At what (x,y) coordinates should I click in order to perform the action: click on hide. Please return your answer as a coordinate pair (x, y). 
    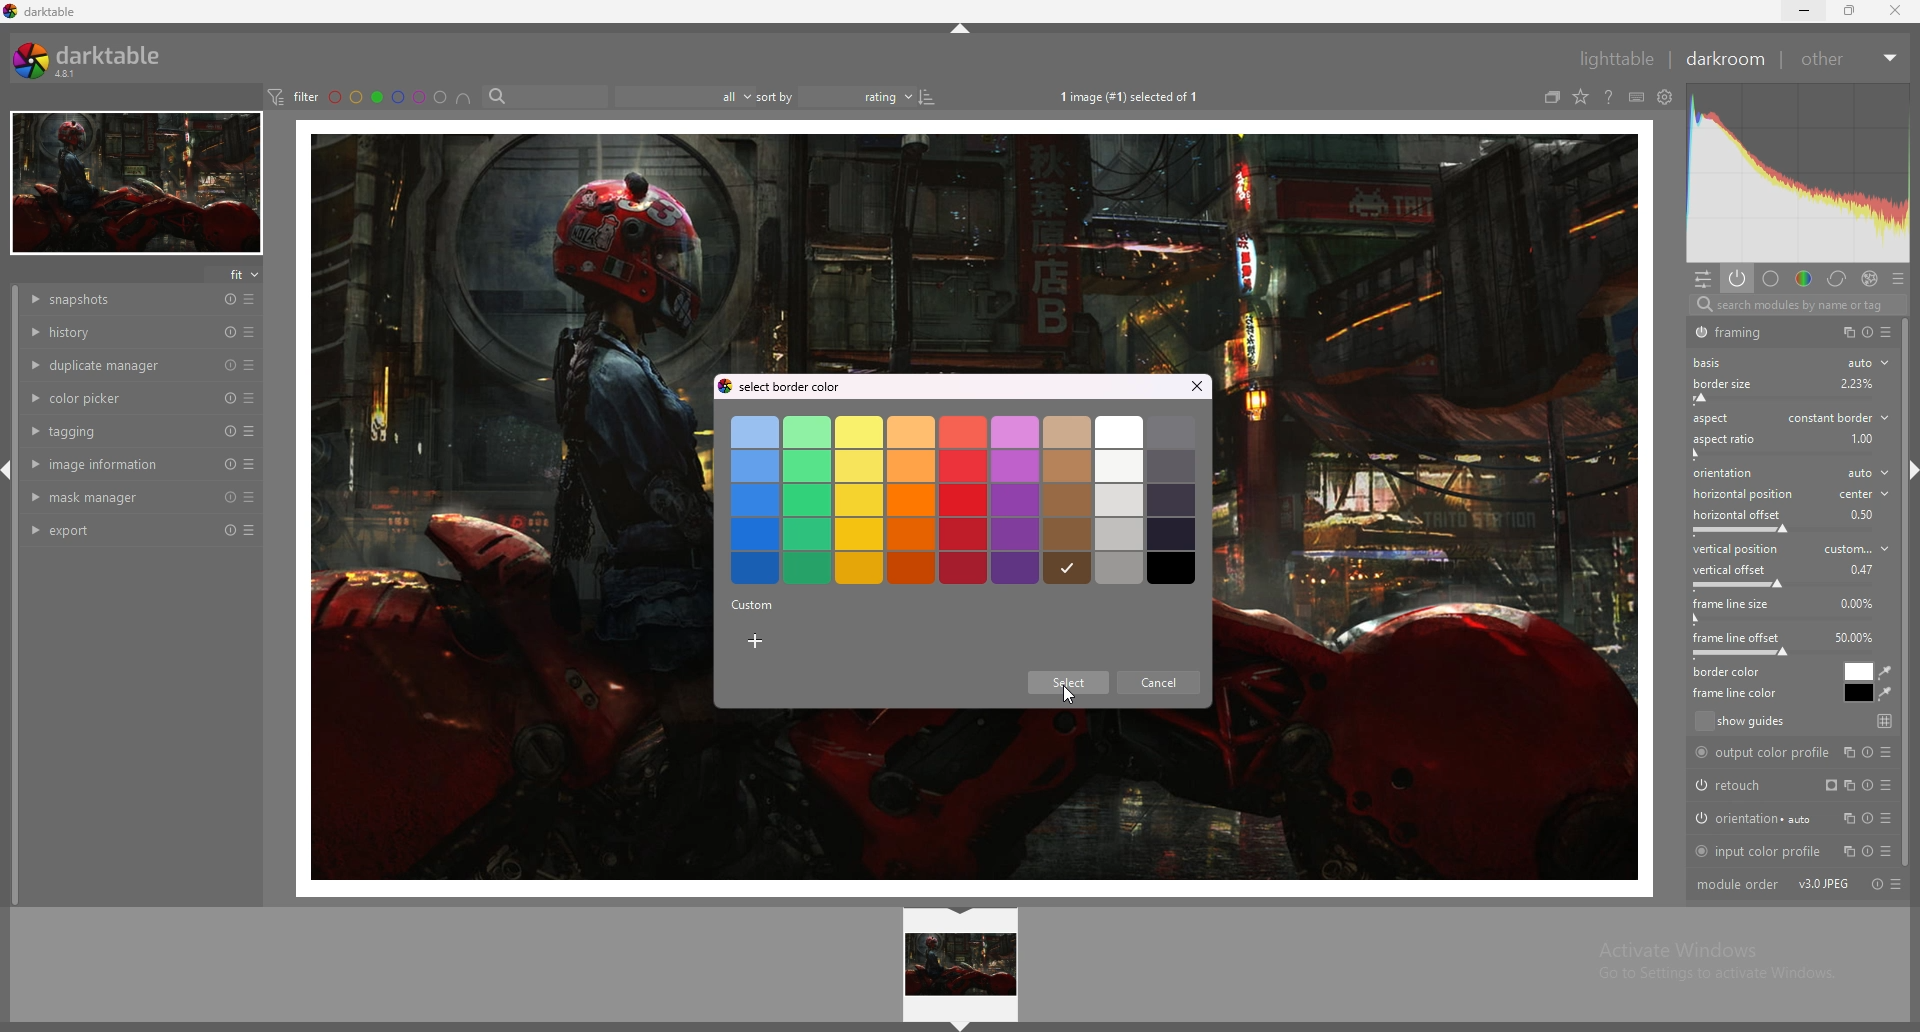
    Looking at the image, I should click on (963, 913).